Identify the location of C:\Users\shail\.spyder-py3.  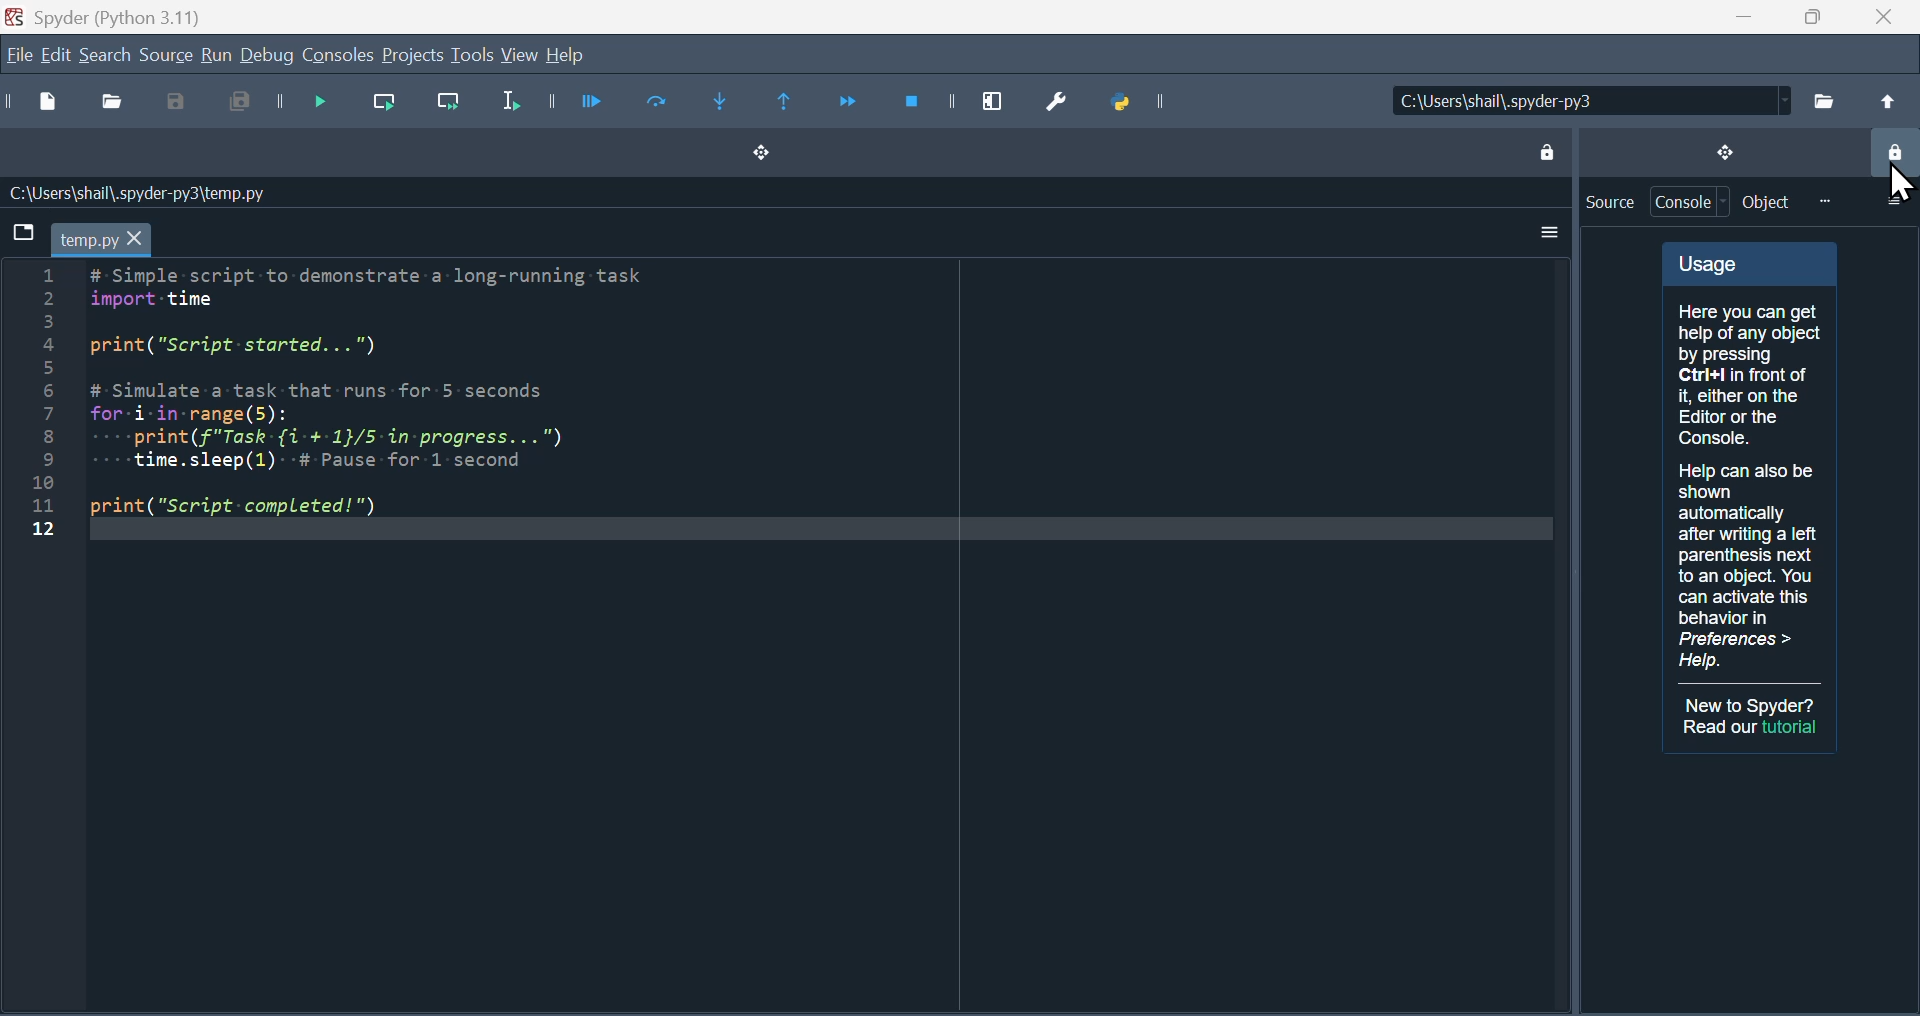
(1592, 101).